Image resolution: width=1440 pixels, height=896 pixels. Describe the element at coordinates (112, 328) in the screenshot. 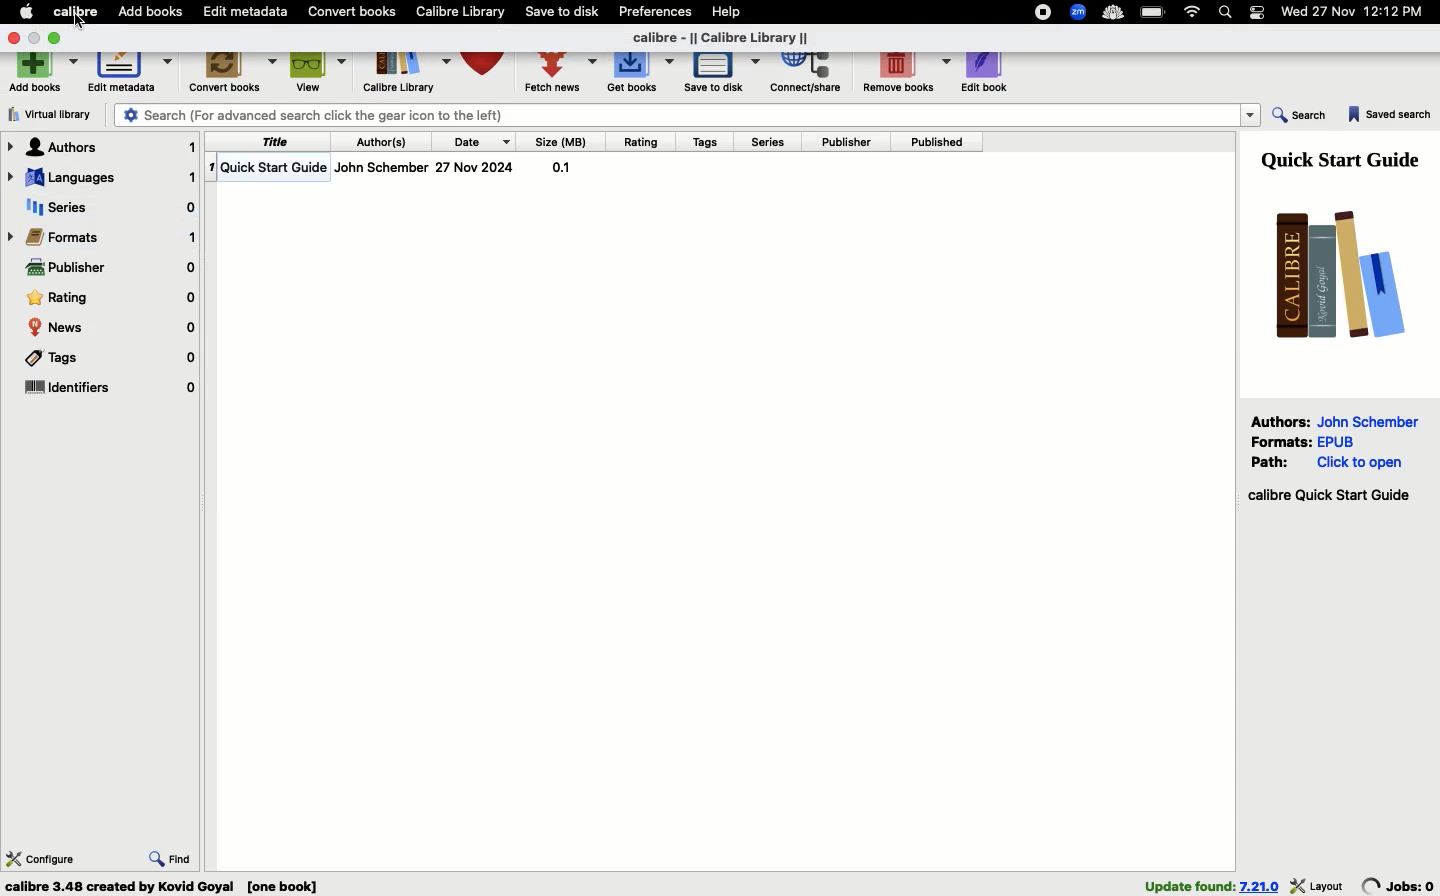

I see `News` at that location.